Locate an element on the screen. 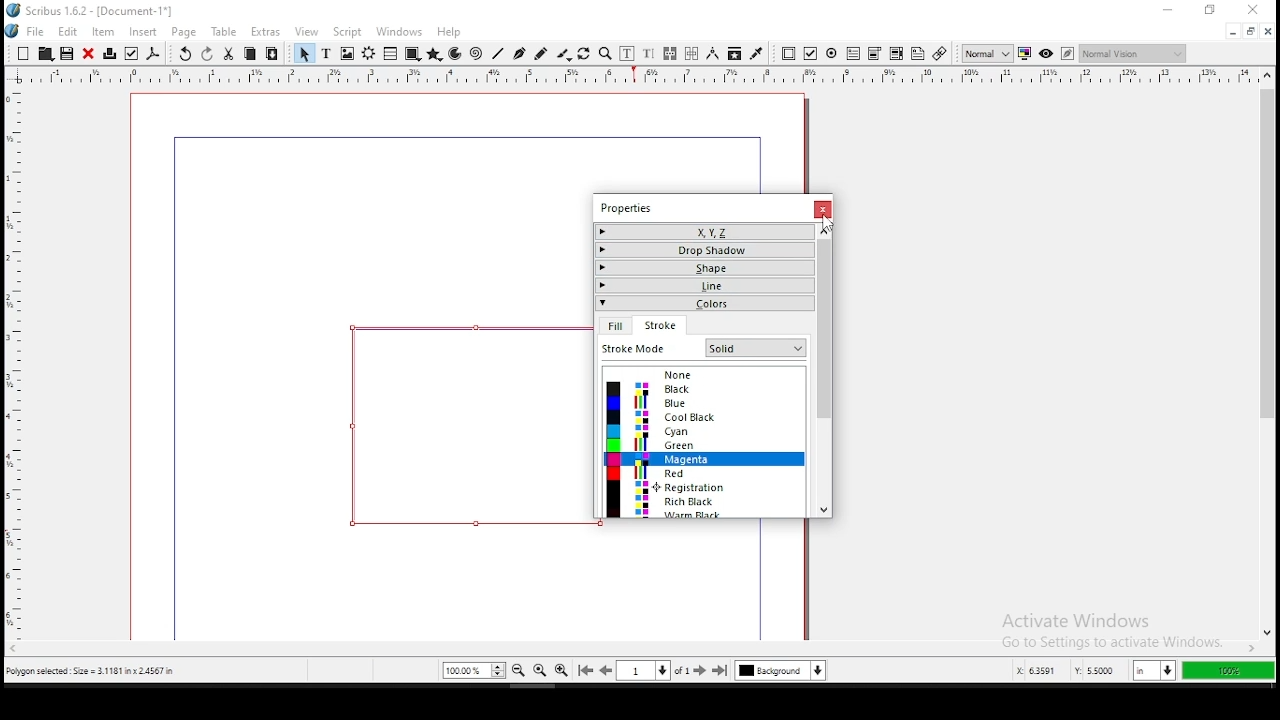 Image resolution: width=1280 pixels, height=720 pixels. edit text with story editor is located at coordinates (648, 54).